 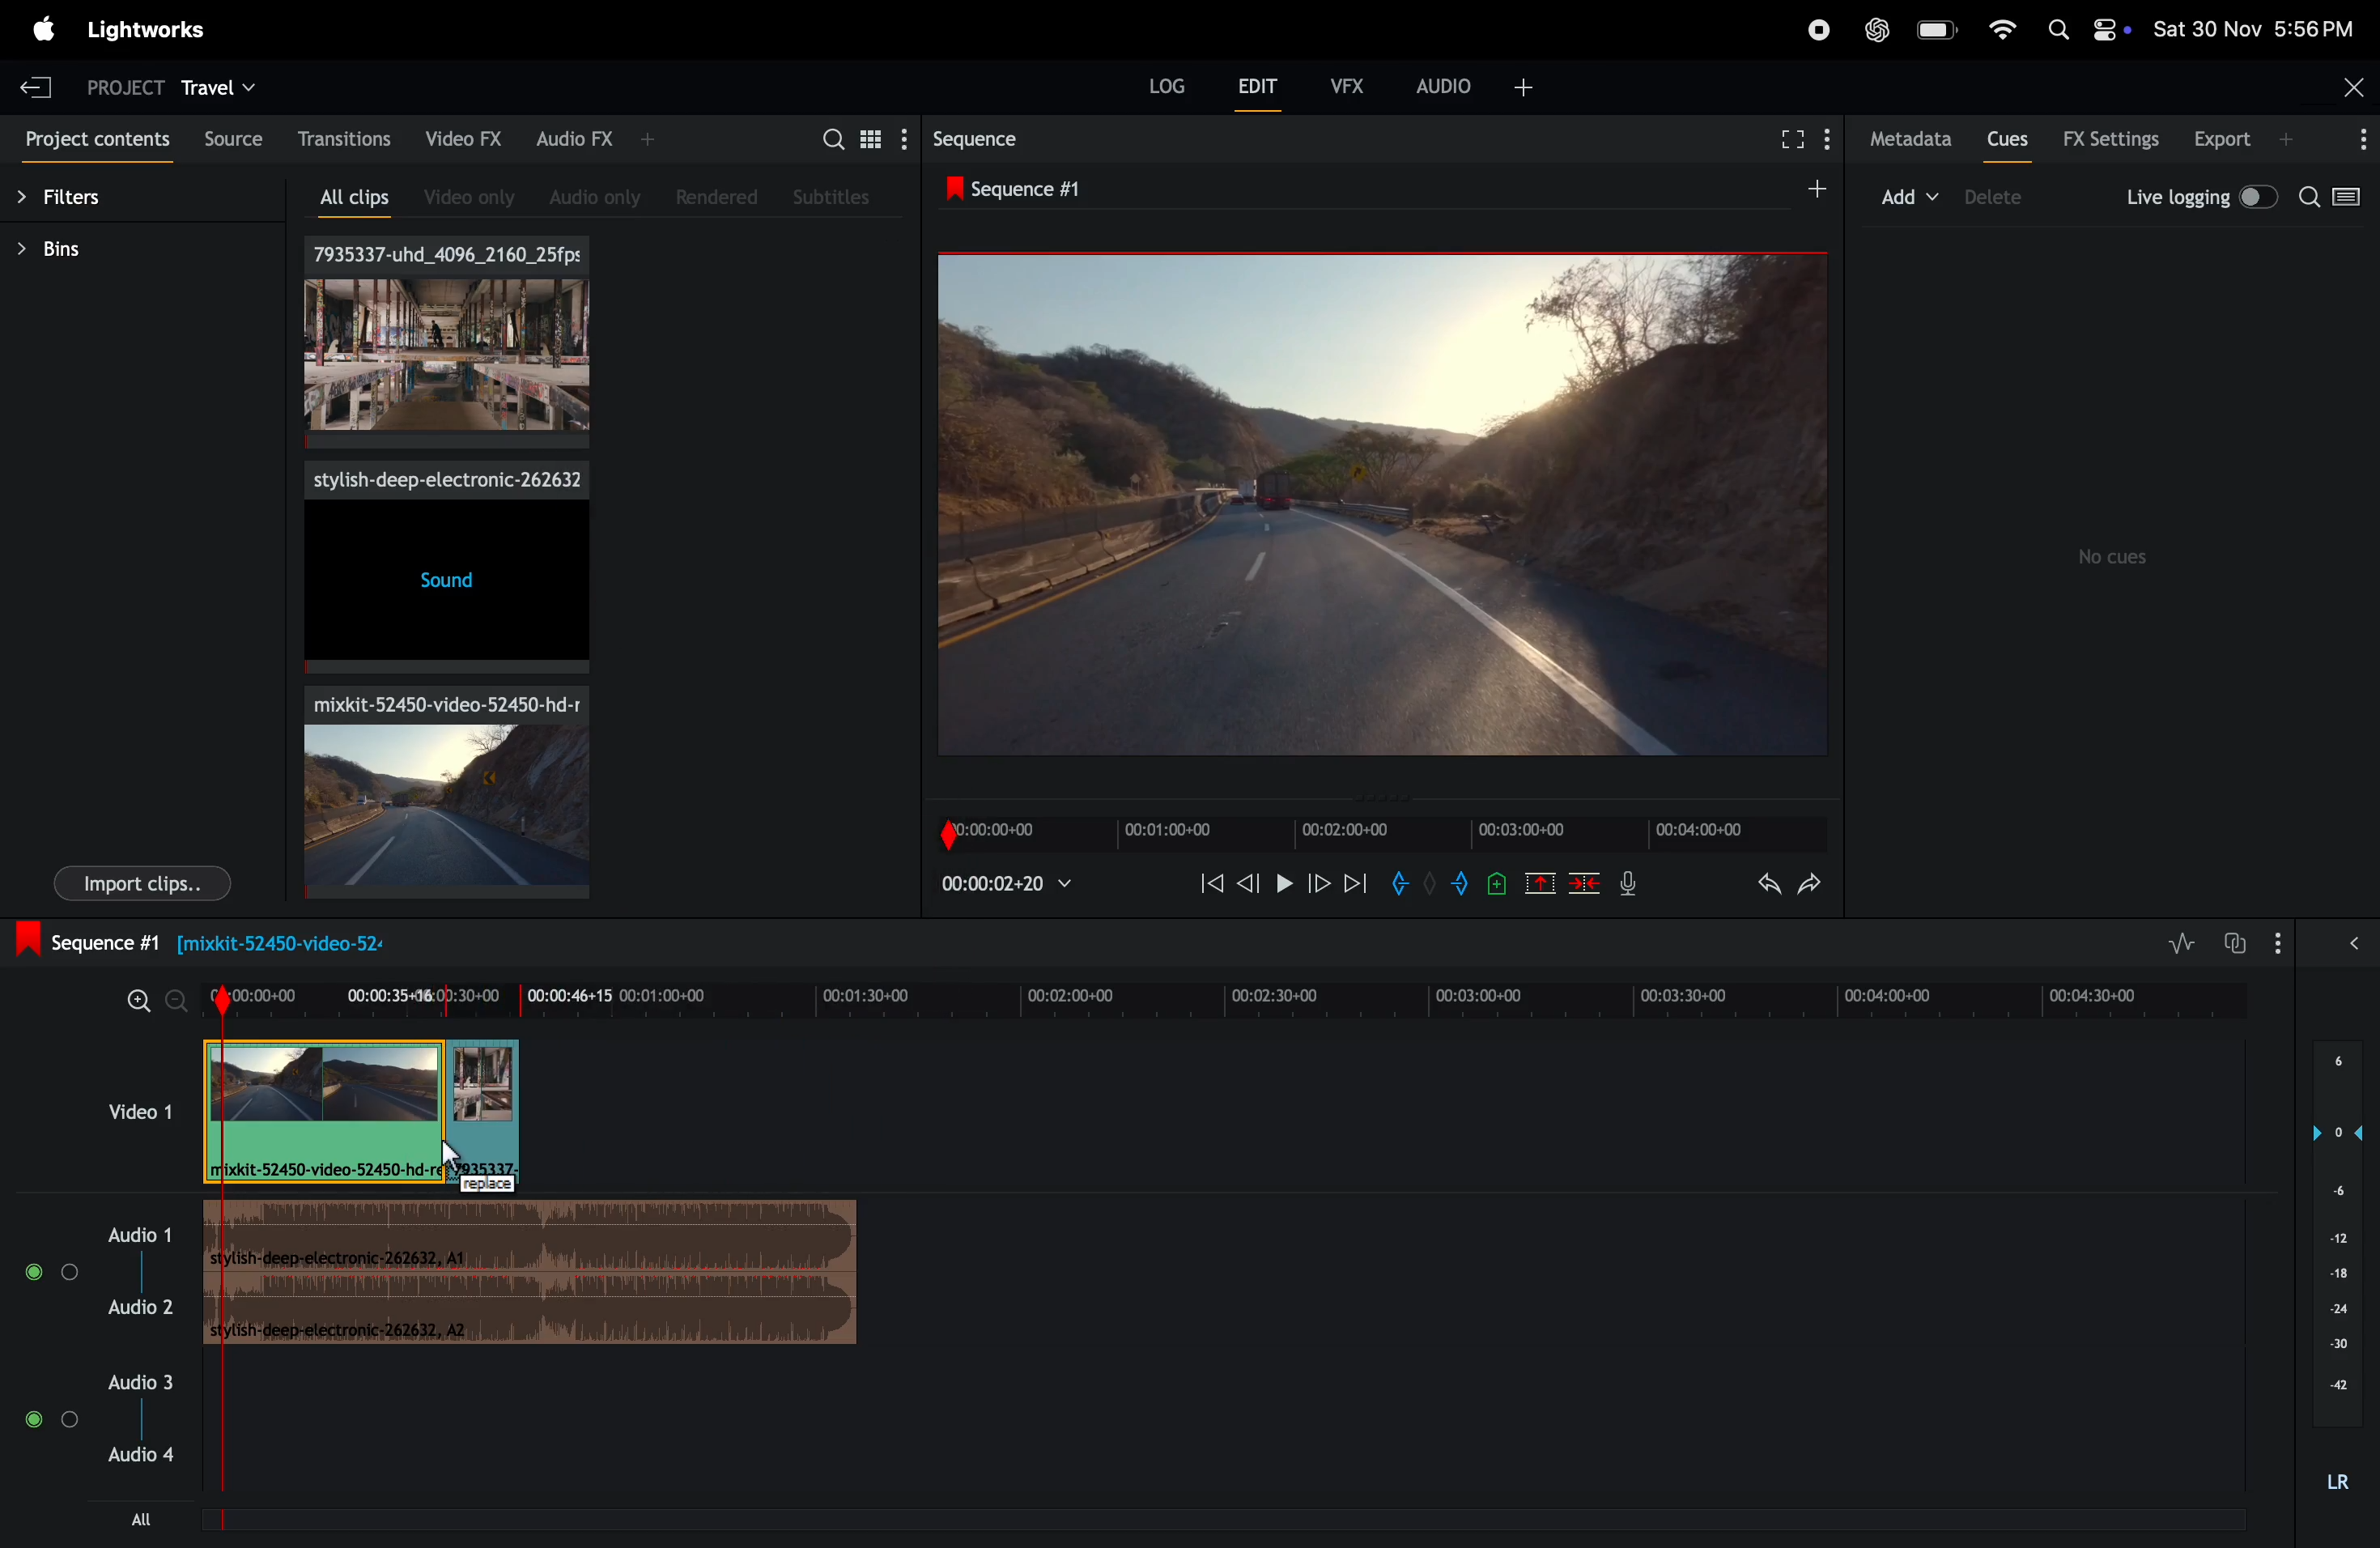 I want to click on exit, so click(x=36, y=87).